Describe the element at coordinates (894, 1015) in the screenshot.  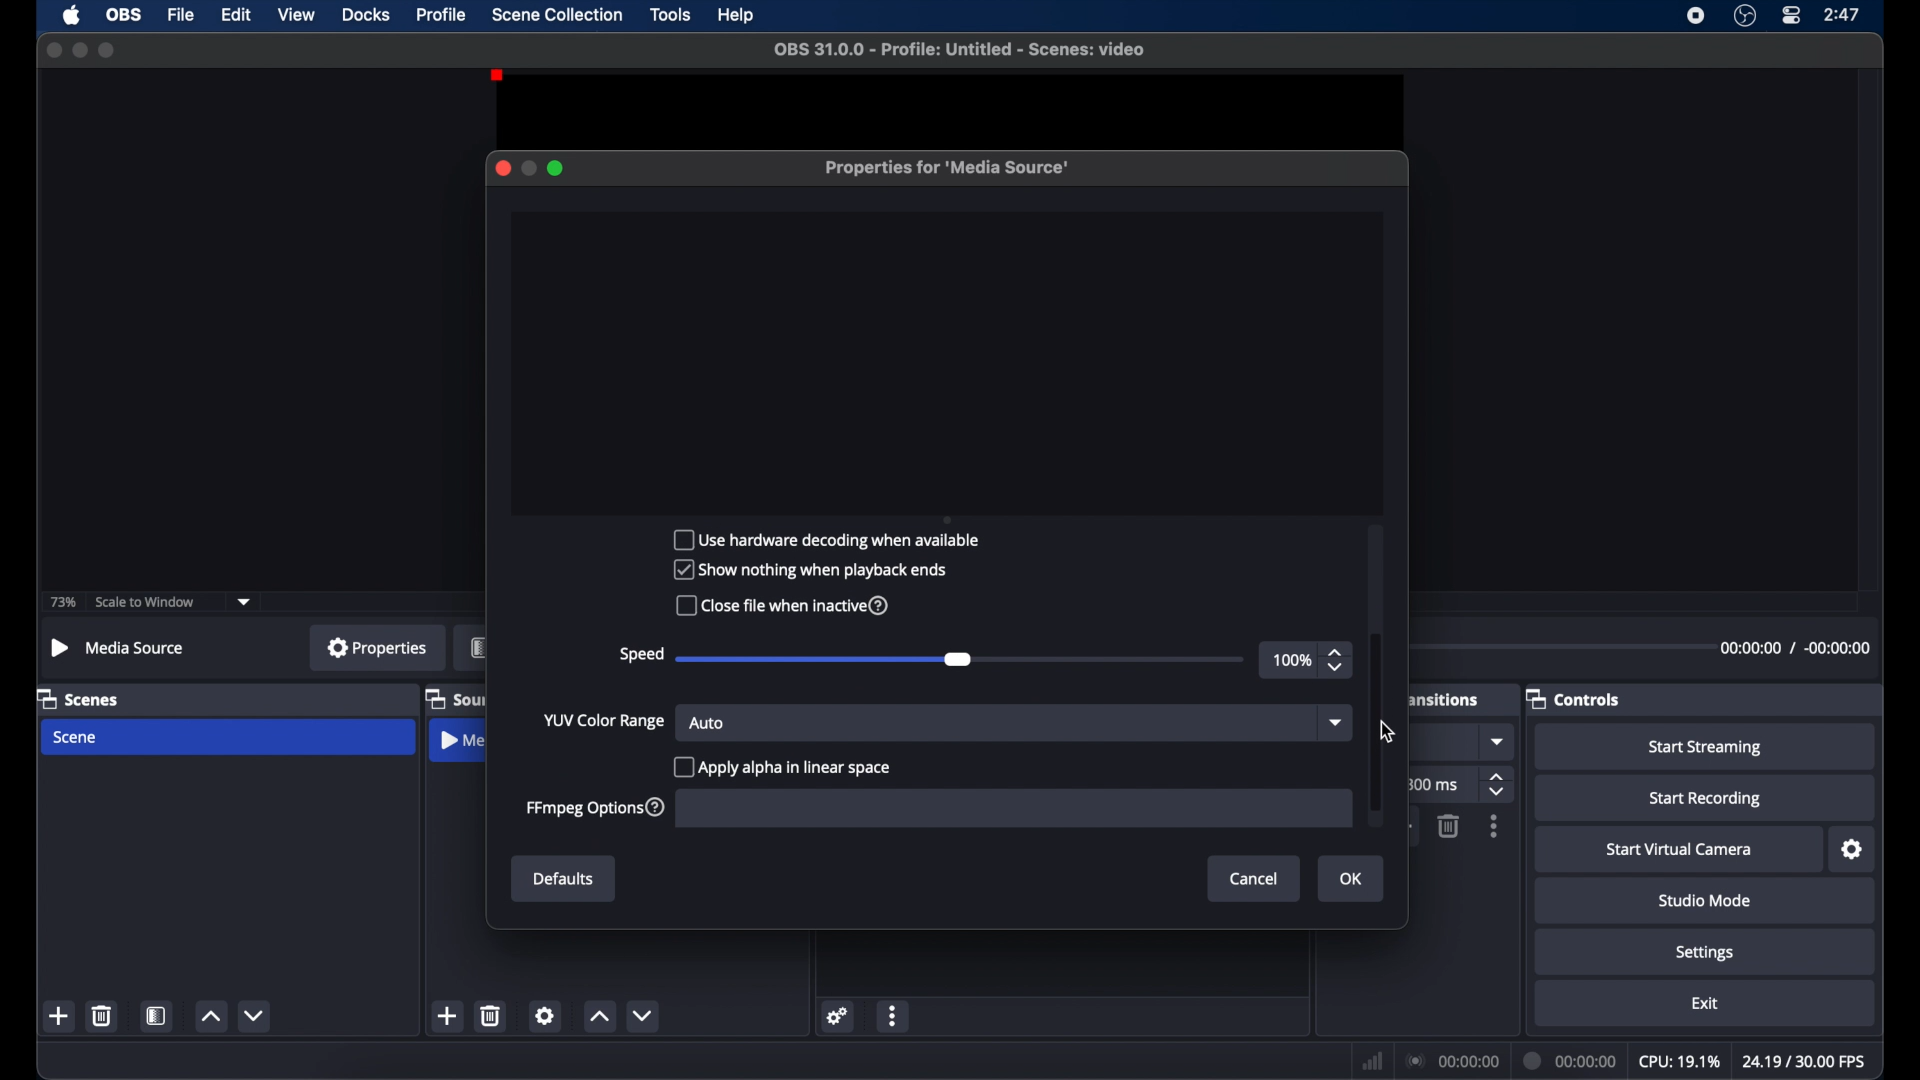
I see `more options` at that location.